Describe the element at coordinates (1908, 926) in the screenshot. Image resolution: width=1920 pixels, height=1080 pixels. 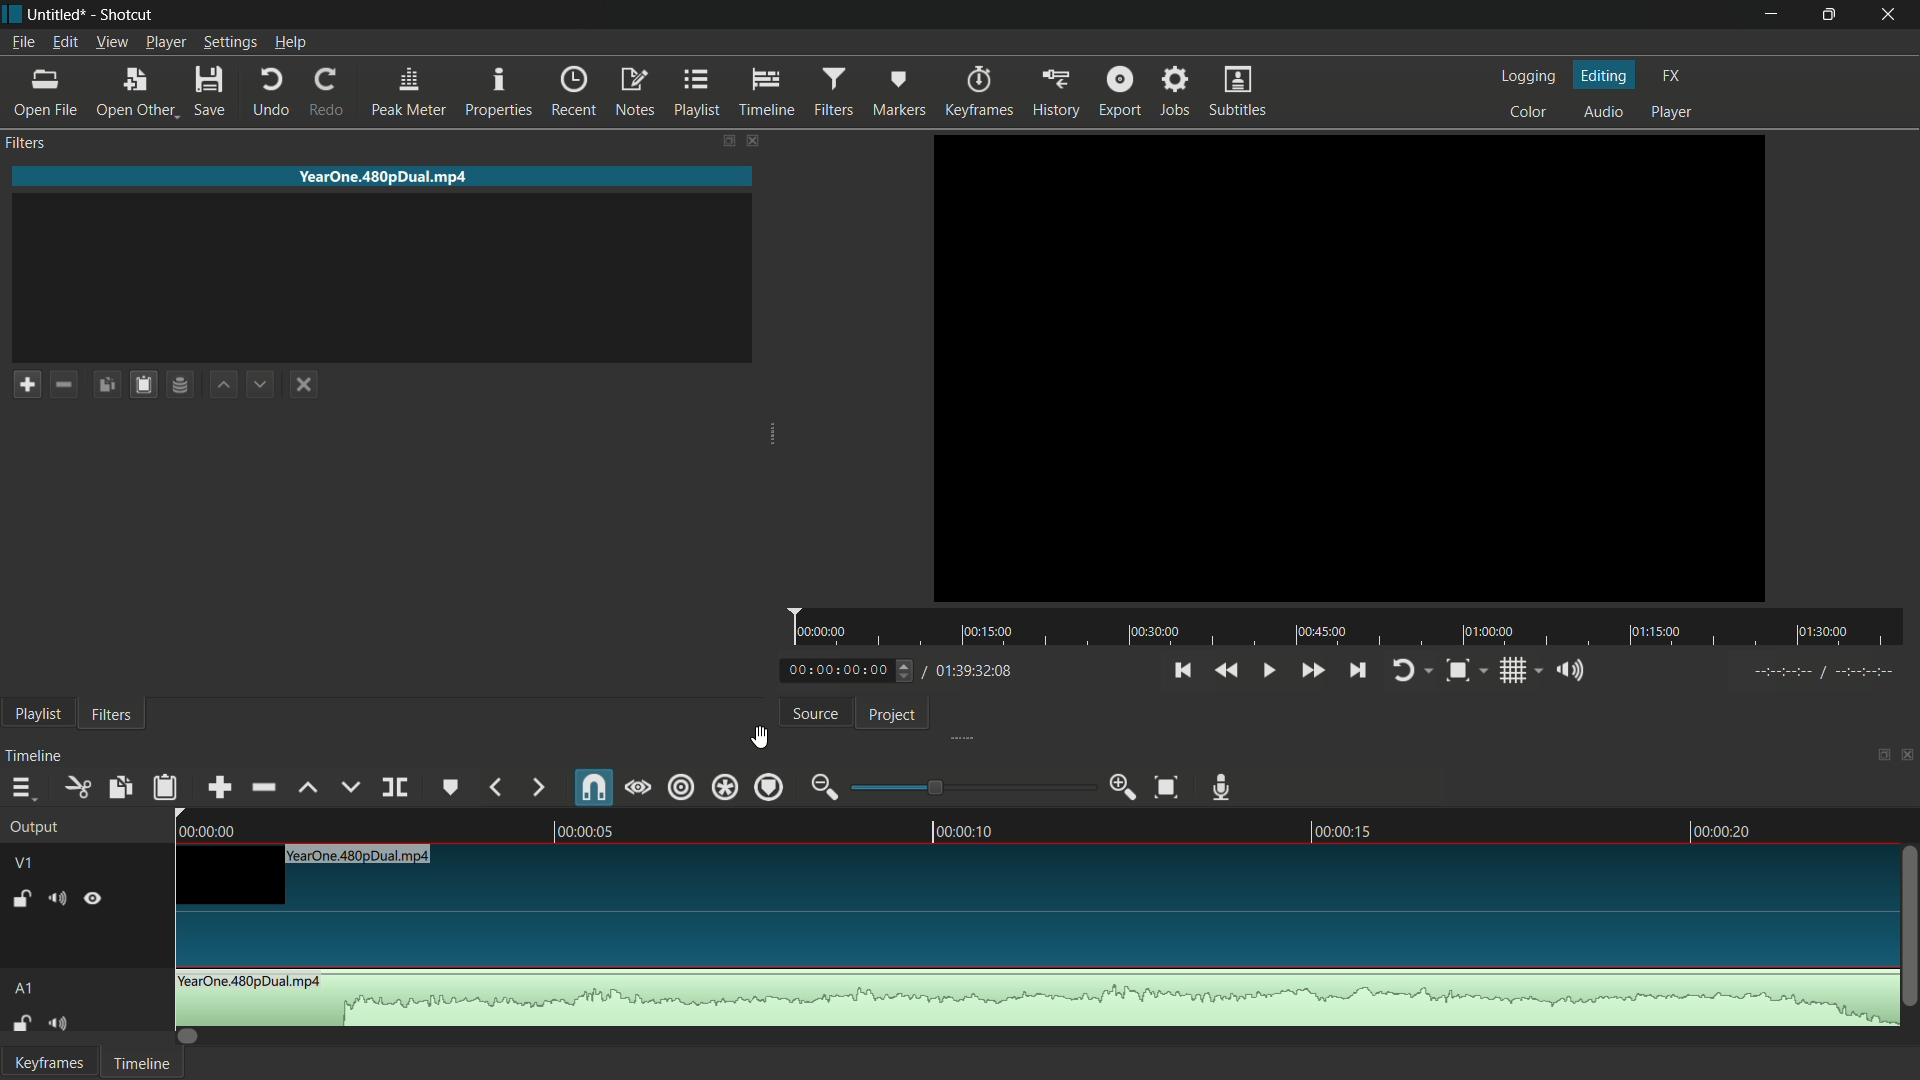
I see `scroll bar` at that location.